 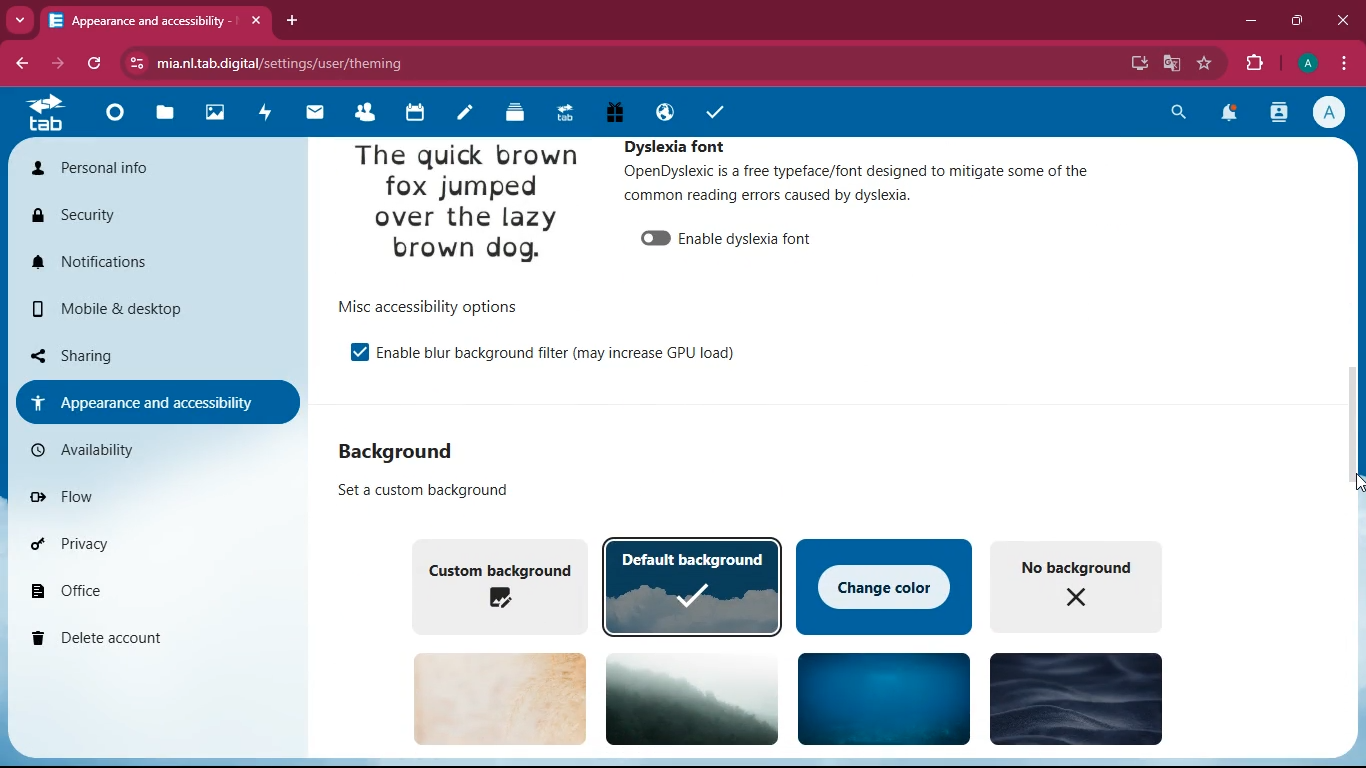 I want to click on OpenDyslexic is a free typeface/font designed to mitigate some of the  common reading errors caused by dyslexia., so click(x=854, y=185).